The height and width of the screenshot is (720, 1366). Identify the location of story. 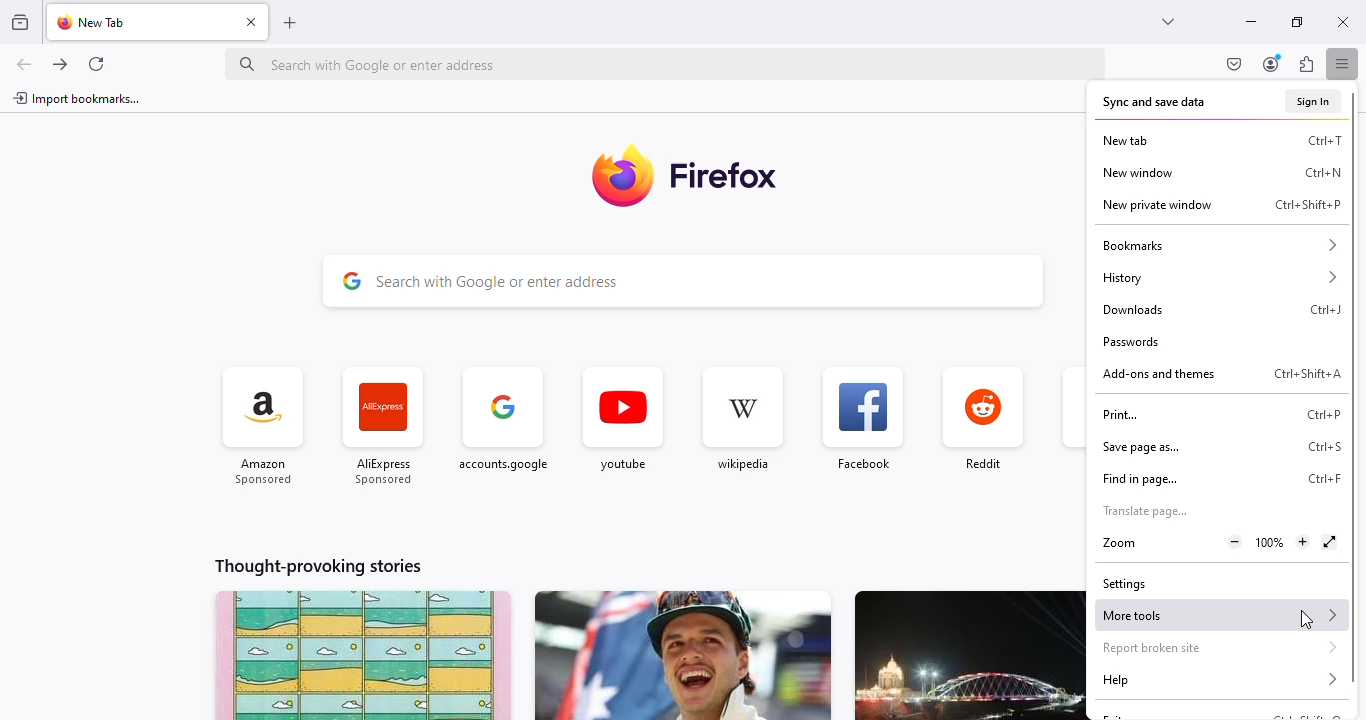
(363, 655).